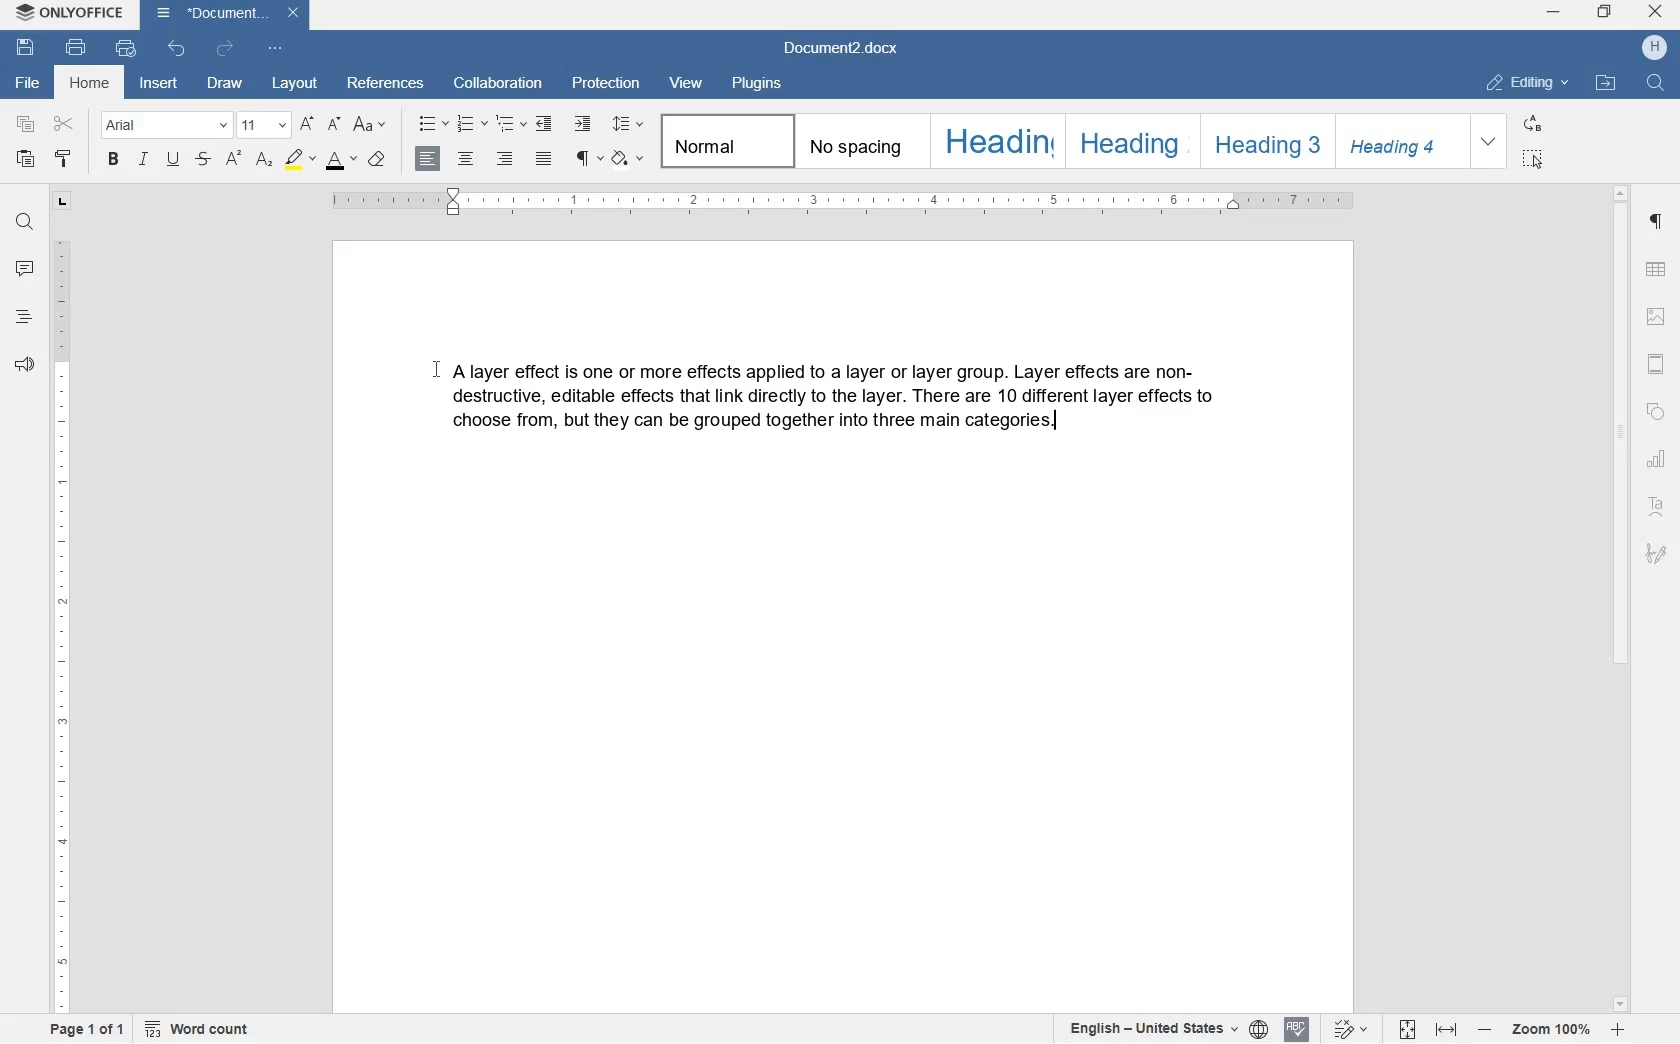  What do you see at coordinates (1550, 1030) in the screenshot?
I see `zoom in or zoom out` at bounding box center [1550, 1030].